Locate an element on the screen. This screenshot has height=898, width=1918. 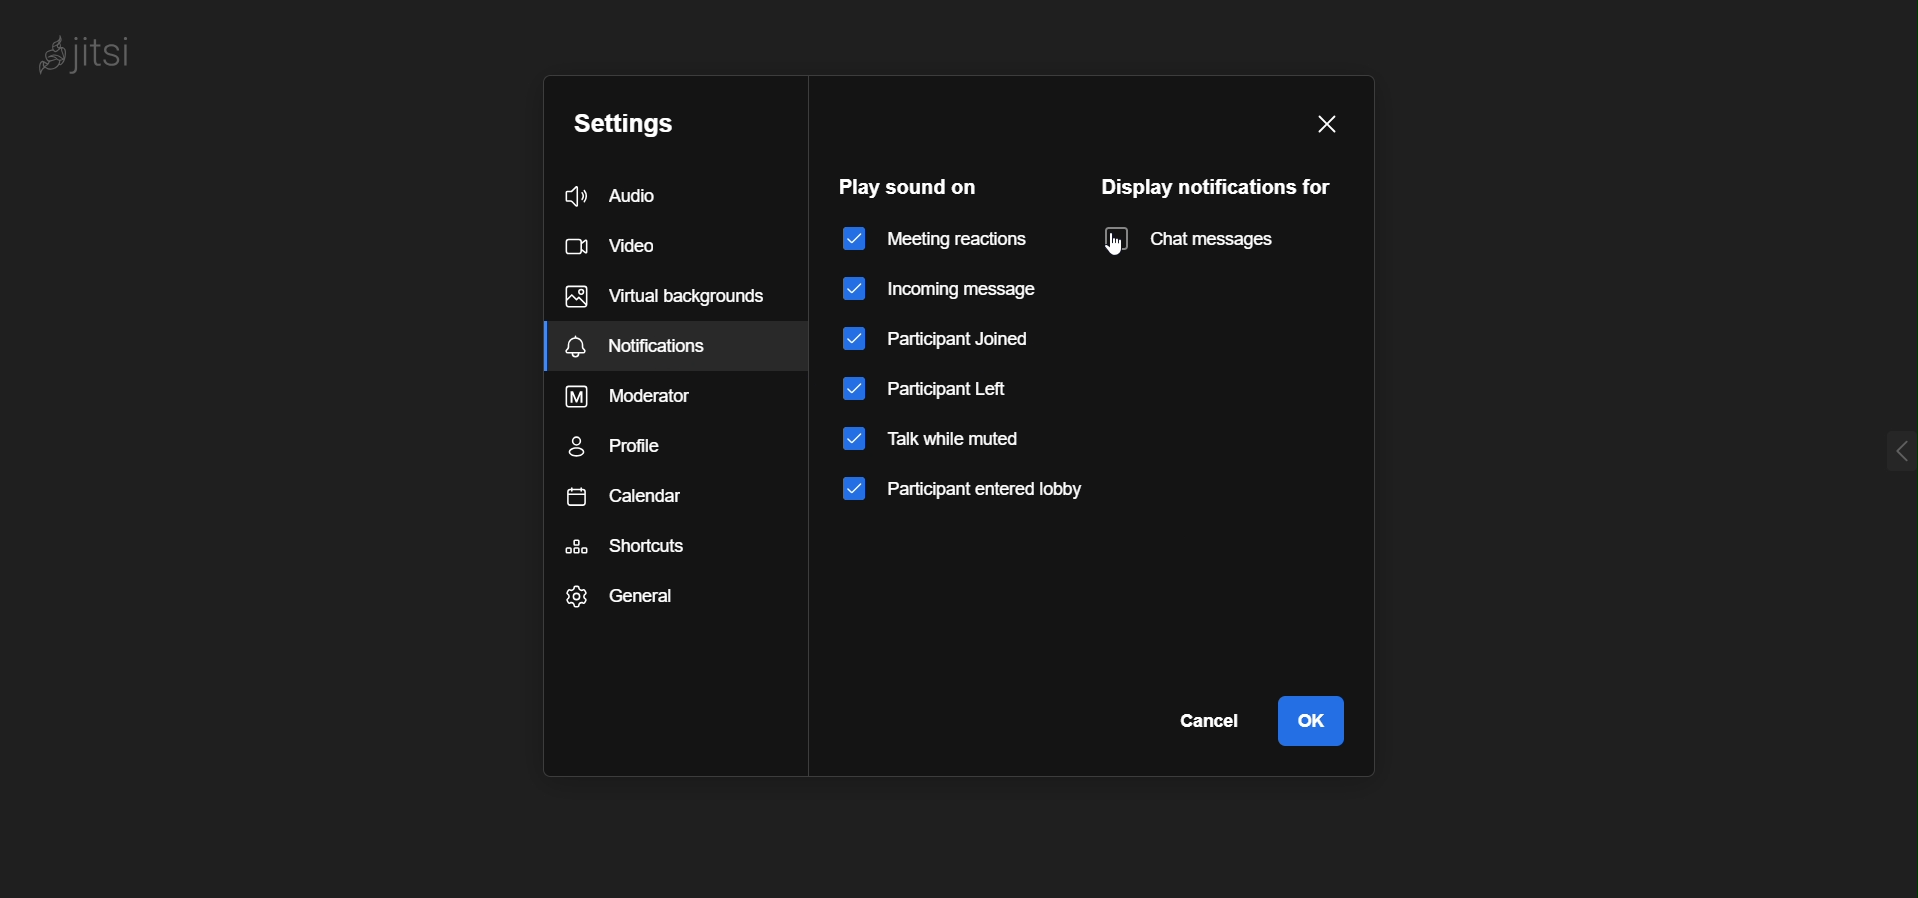
expand is located at coordinates (1861, 452).